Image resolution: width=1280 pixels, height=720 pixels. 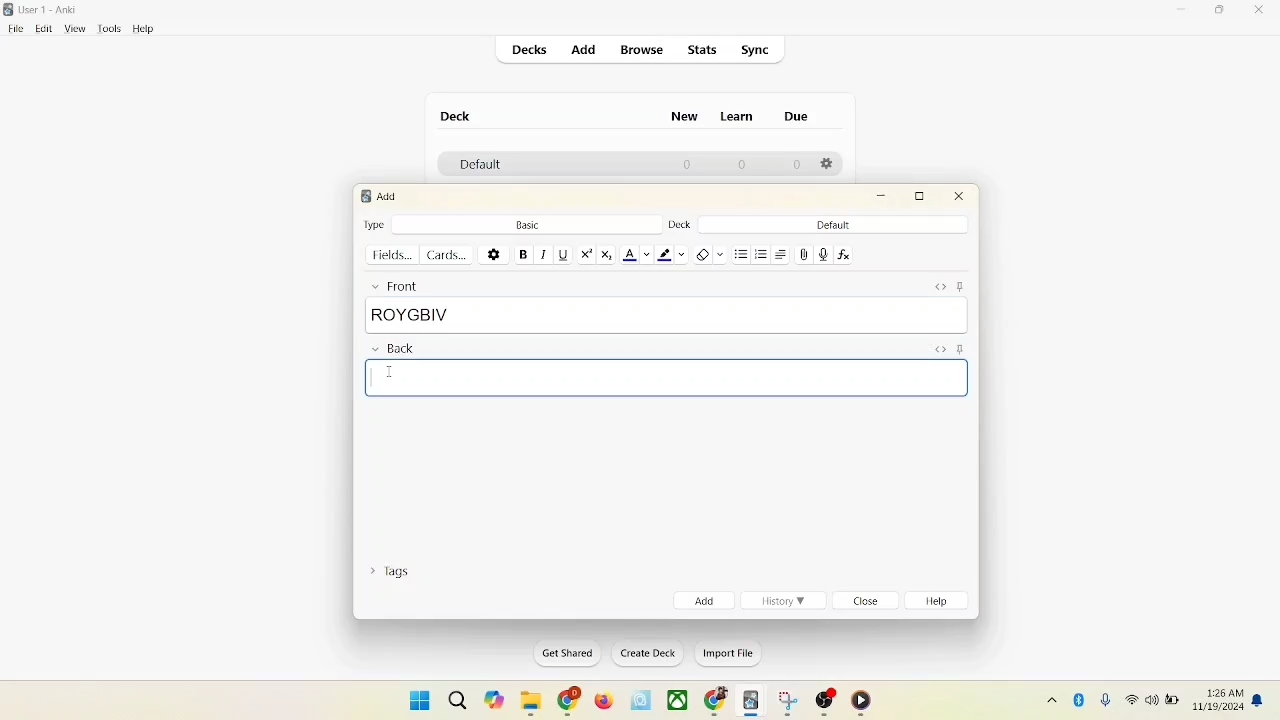 What do you see at coordinates (938, 348) in the screenshot?
I see `HTML editor` at bounding box center [938, 348].